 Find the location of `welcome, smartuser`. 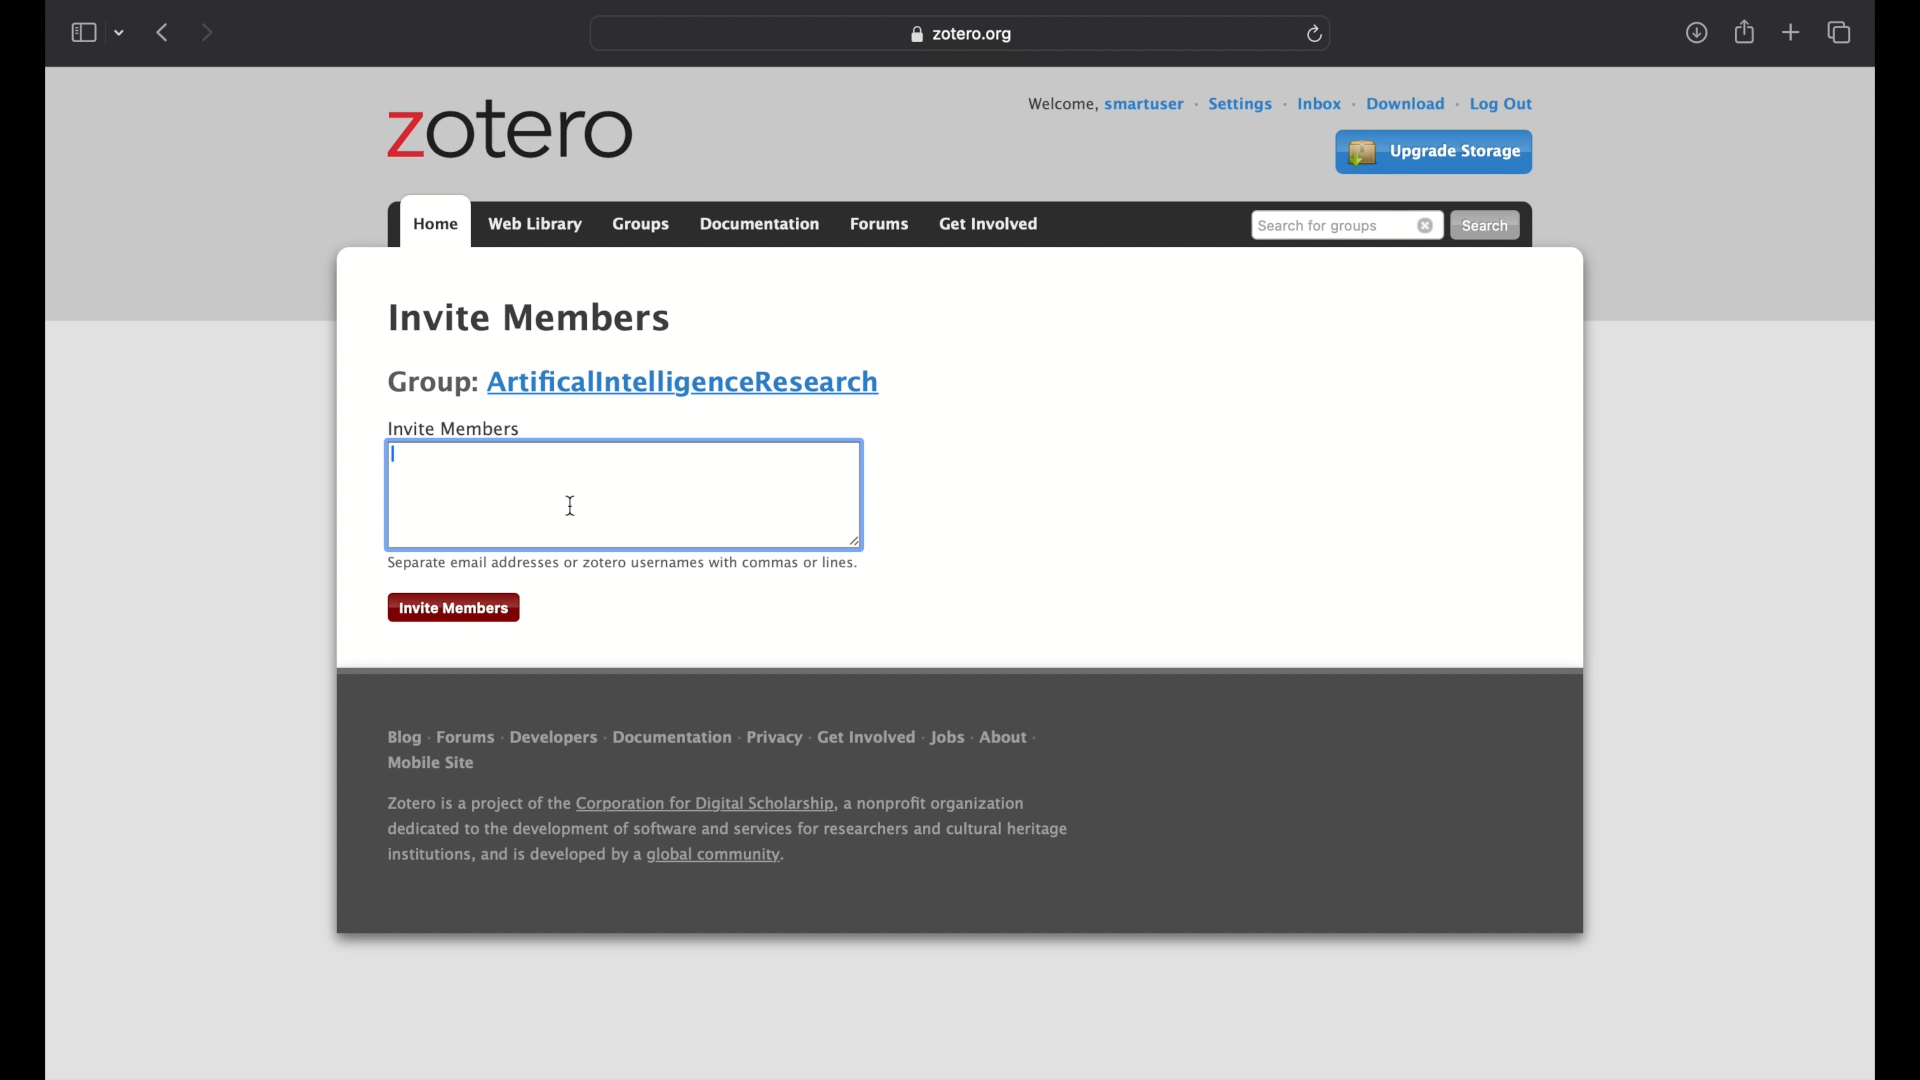

welcome, smartuser is located at coordinates (1113, 105).